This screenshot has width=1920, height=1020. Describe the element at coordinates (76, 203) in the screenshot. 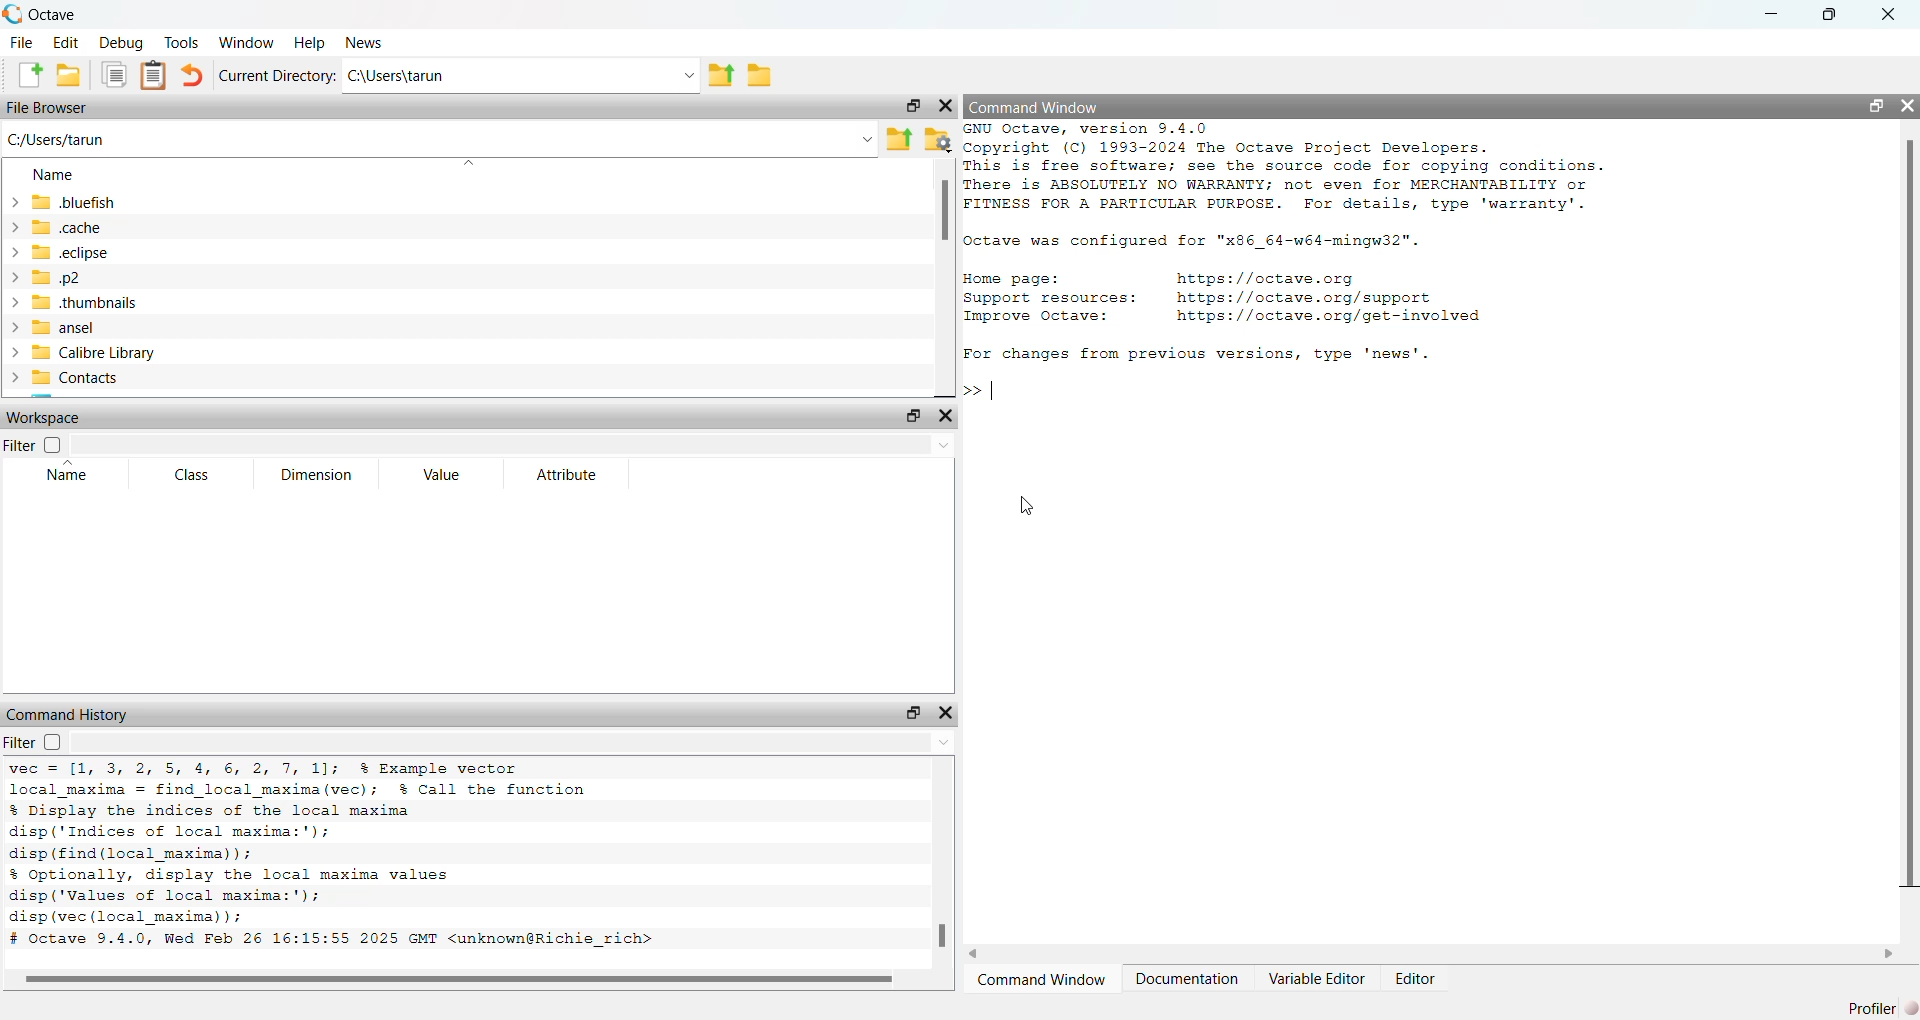

I see `.bluefish` at that location.